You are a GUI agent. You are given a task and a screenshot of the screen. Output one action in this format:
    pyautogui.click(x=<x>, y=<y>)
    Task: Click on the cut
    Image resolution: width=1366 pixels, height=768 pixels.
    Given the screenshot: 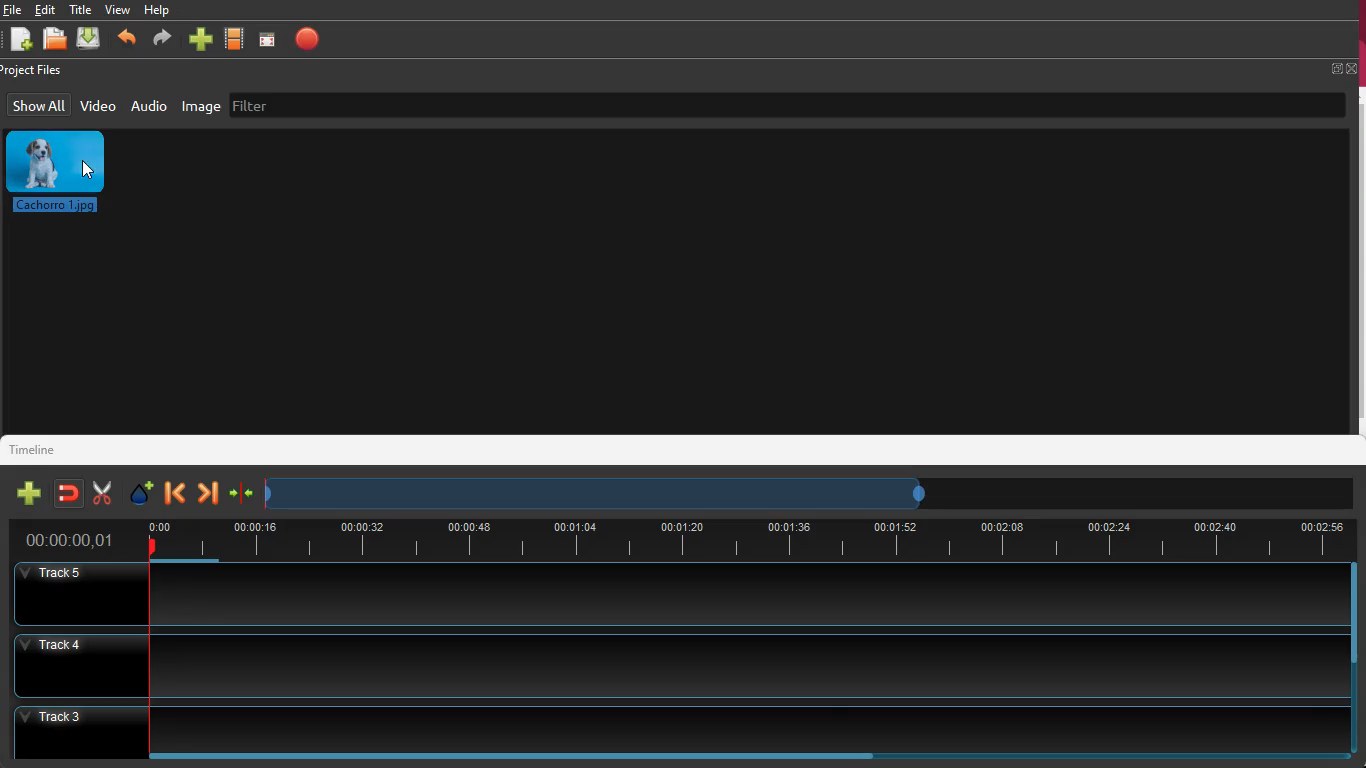 What is the action you would take?
    pyautogui.click(x=102, y=493)
    